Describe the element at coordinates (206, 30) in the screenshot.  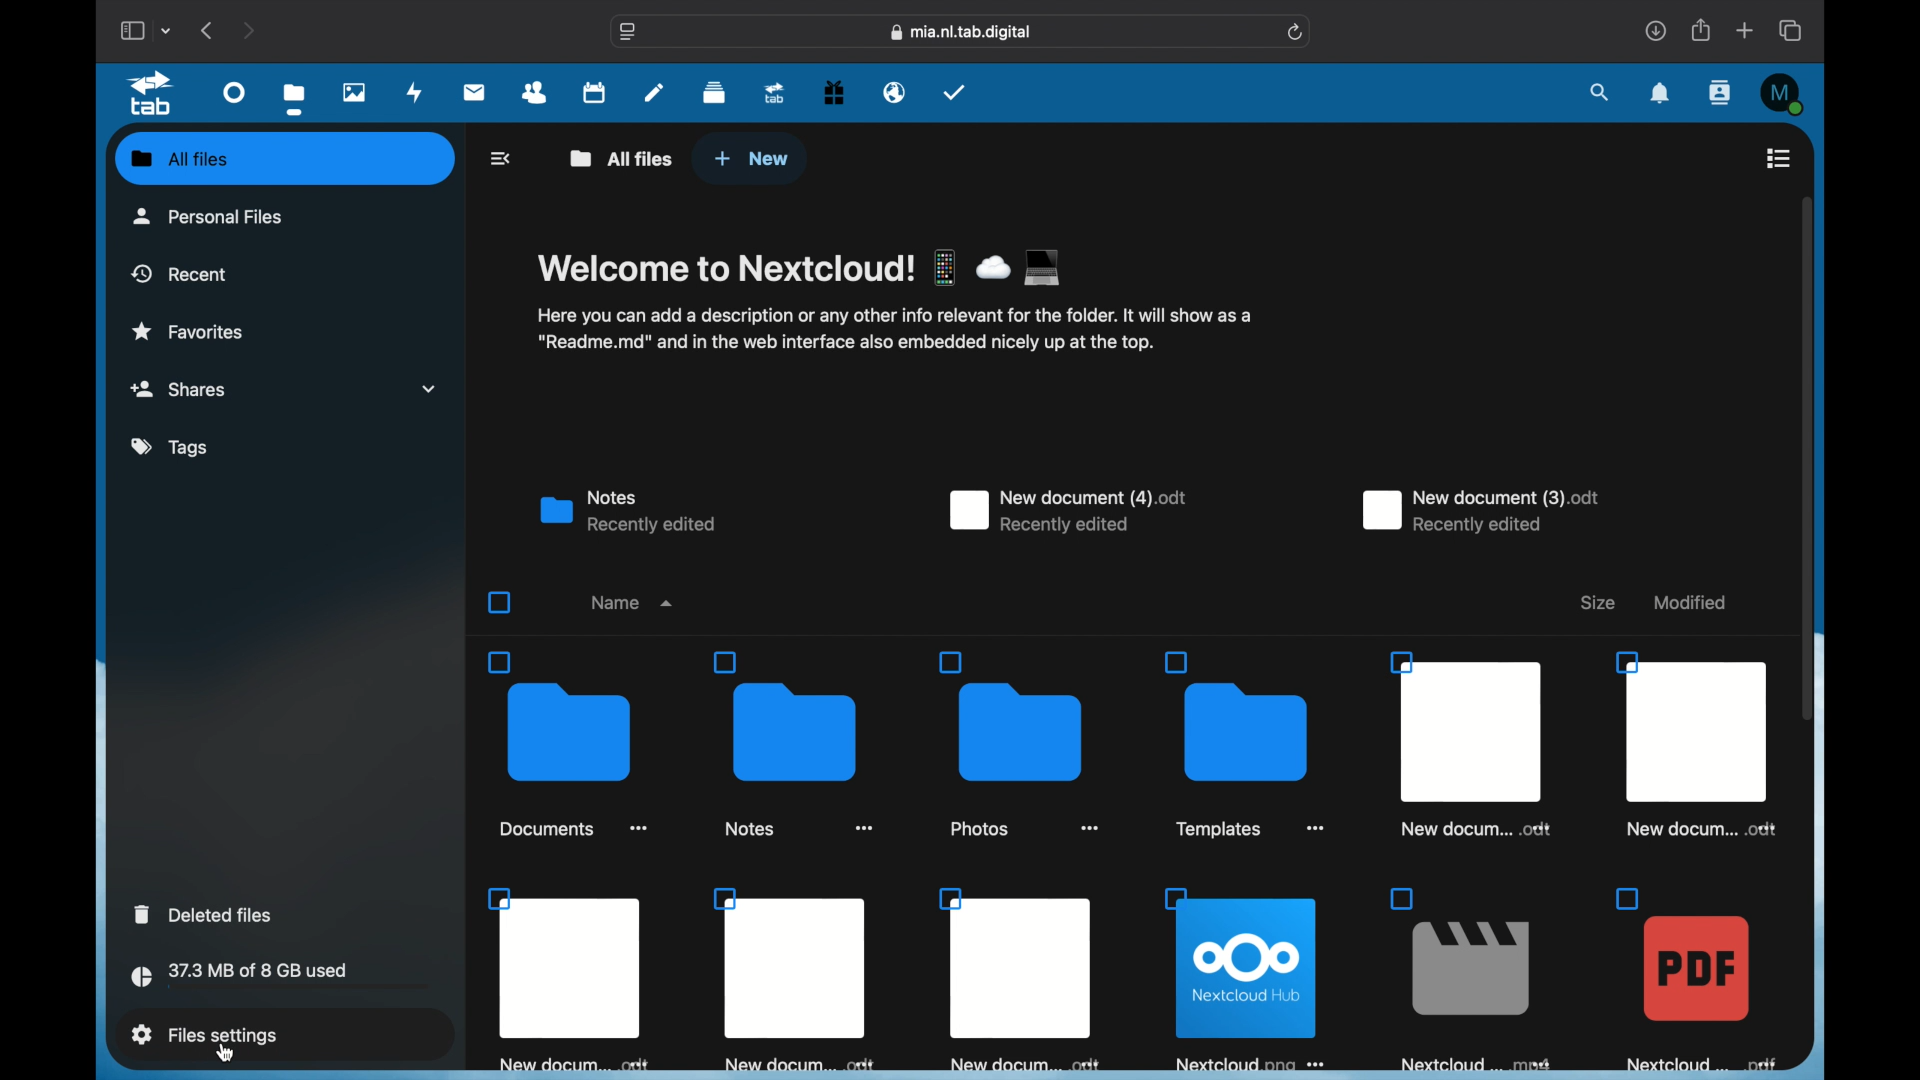
I see `previous` at that location.